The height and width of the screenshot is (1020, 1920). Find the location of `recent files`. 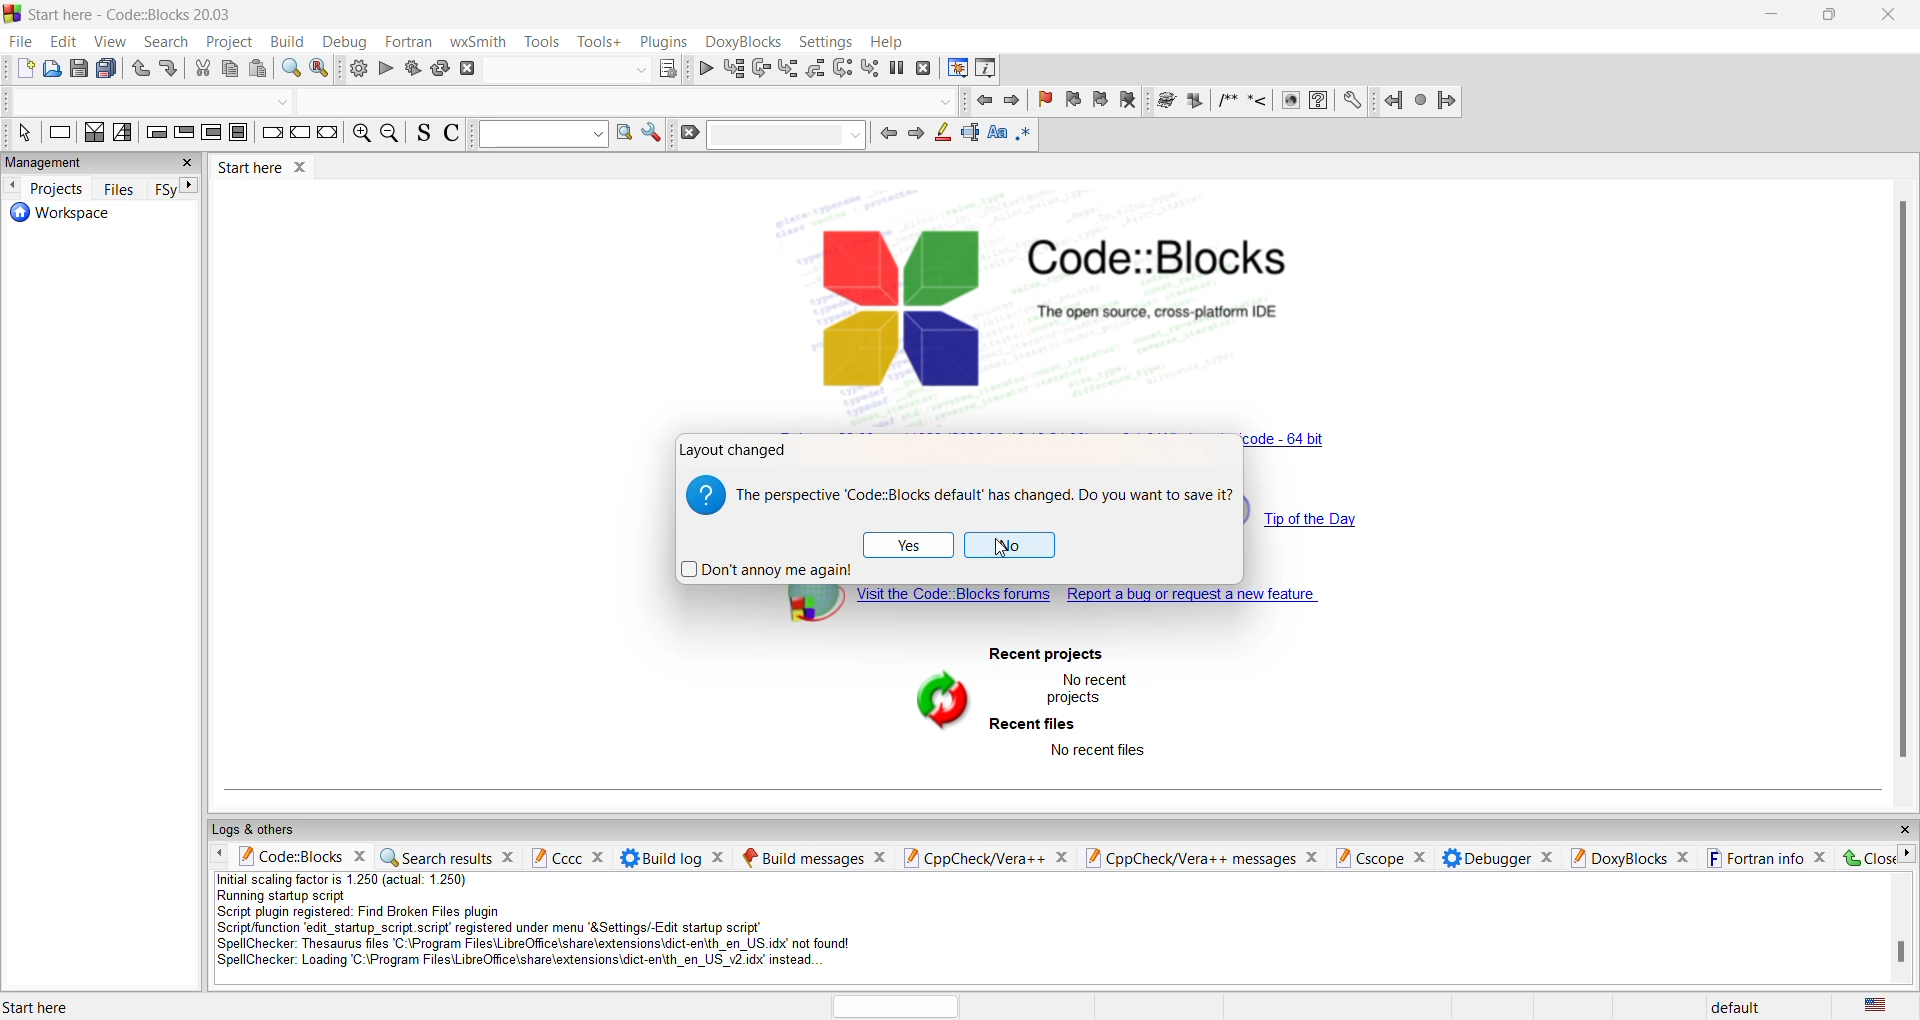

recent files is located at coordinates (1034, 724).